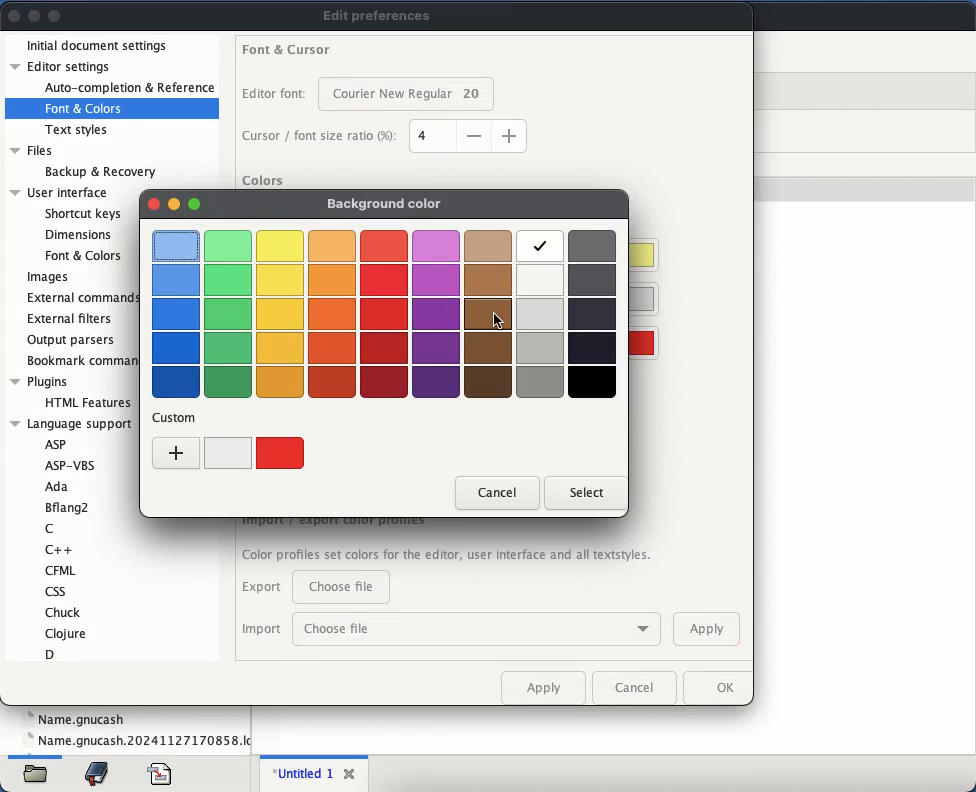 This screenshot has width=976, height=792. Describe the element at coordinates (261, 630) in the screenshot. I see `import` at that location.